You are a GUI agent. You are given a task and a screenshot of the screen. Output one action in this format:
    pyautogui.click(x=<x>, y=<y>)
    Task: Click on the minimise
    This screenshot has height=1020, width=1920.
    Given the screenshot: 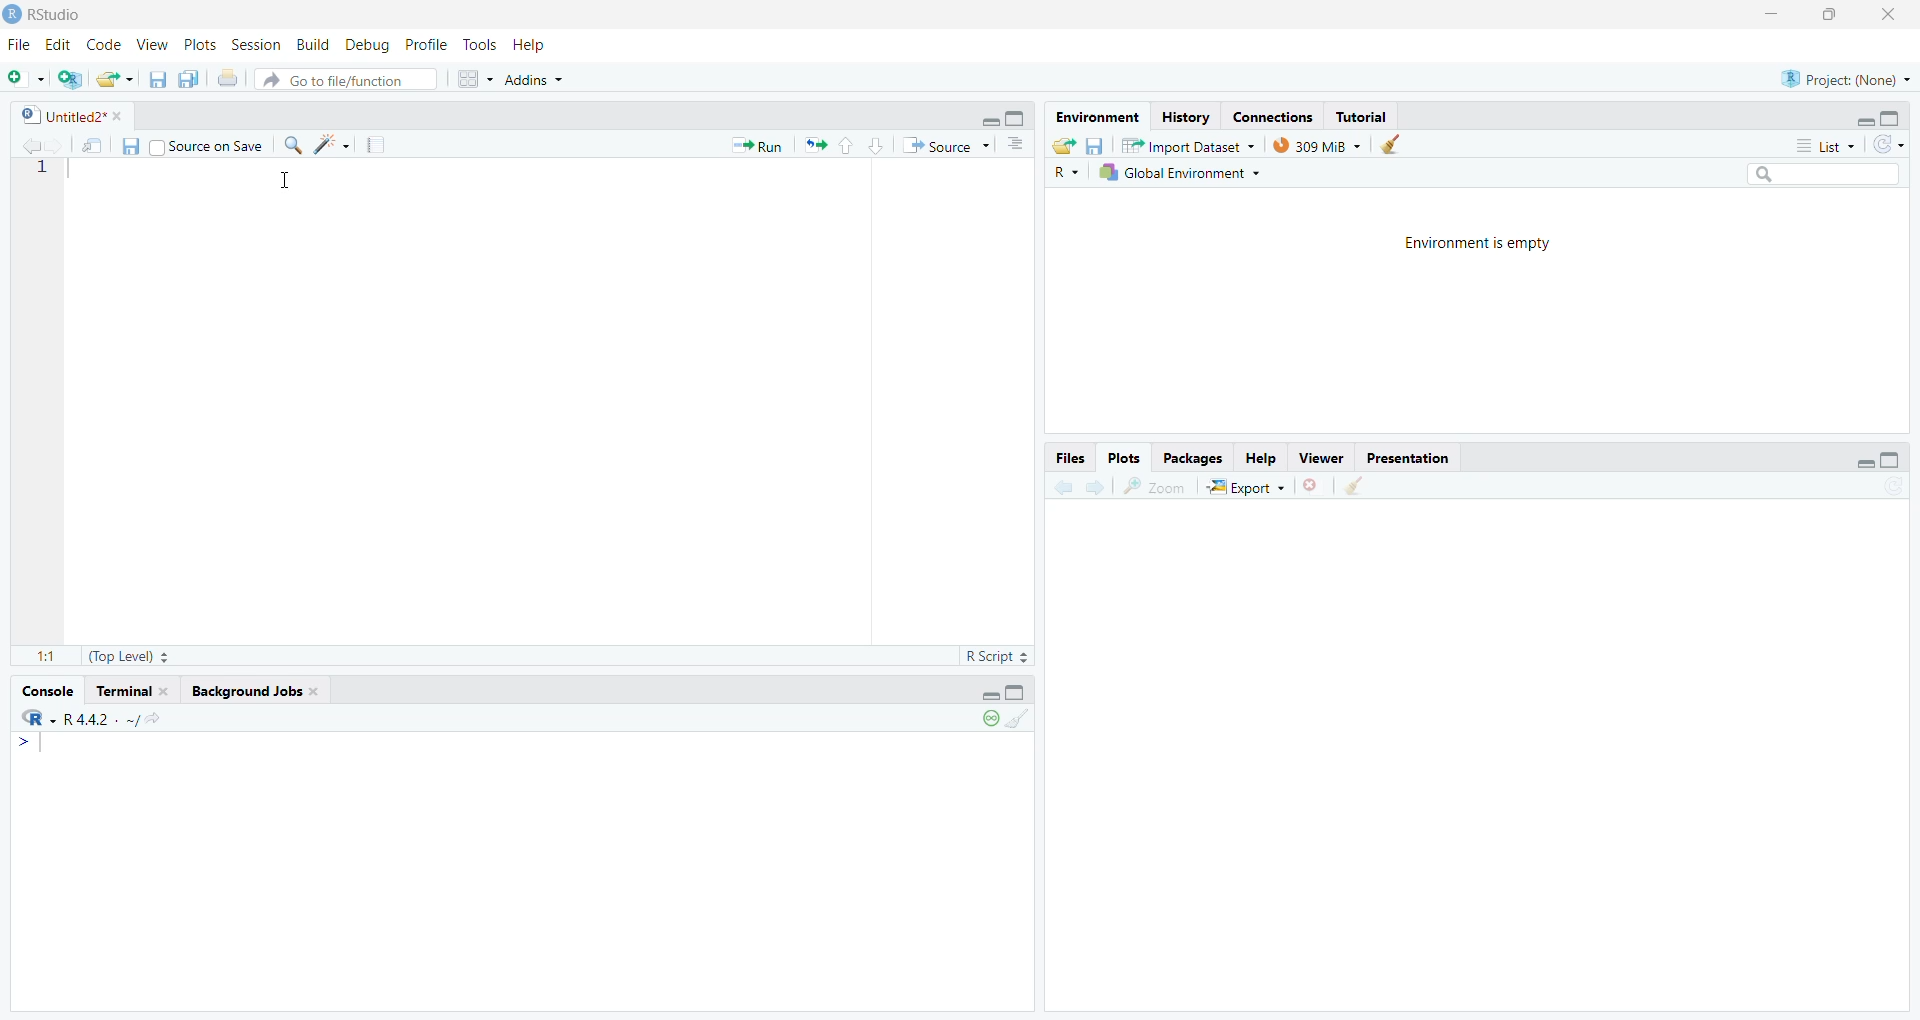 What is the action you would take?
    pyautogui.click(x=1858, y=118)
    